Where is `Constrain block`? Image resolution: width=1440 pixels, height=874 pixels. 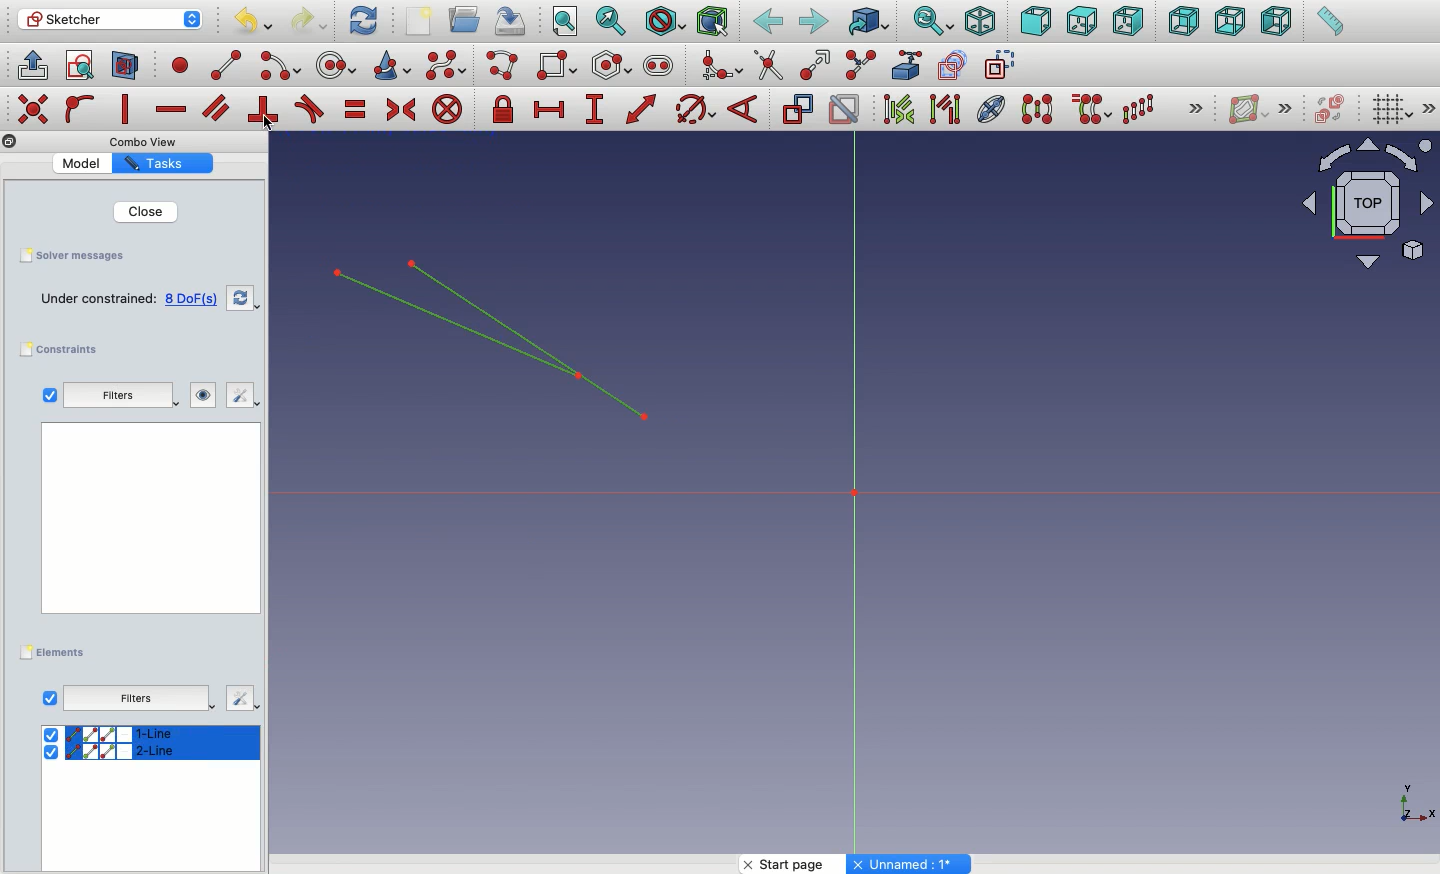 Constrain block is located at coordinates (447, 111).